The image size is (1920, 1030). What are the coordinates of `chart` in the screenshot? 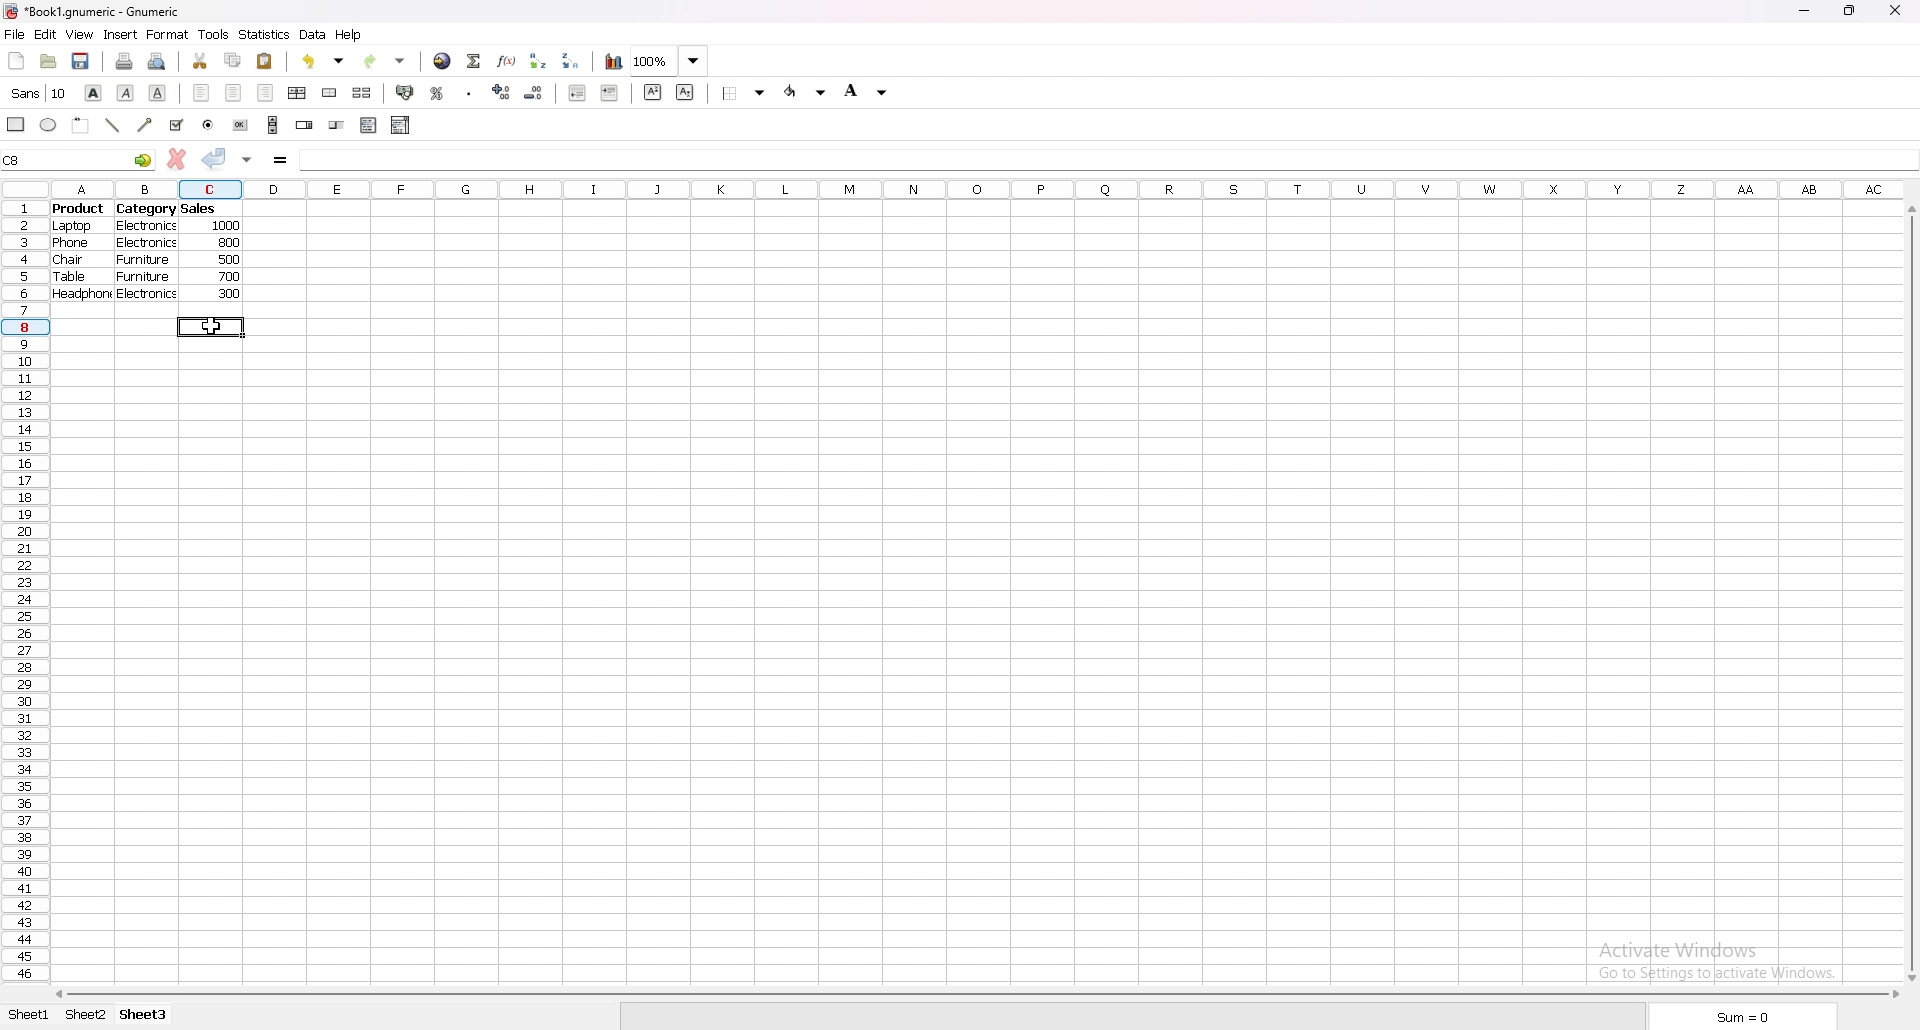 It's located at (615, 63).